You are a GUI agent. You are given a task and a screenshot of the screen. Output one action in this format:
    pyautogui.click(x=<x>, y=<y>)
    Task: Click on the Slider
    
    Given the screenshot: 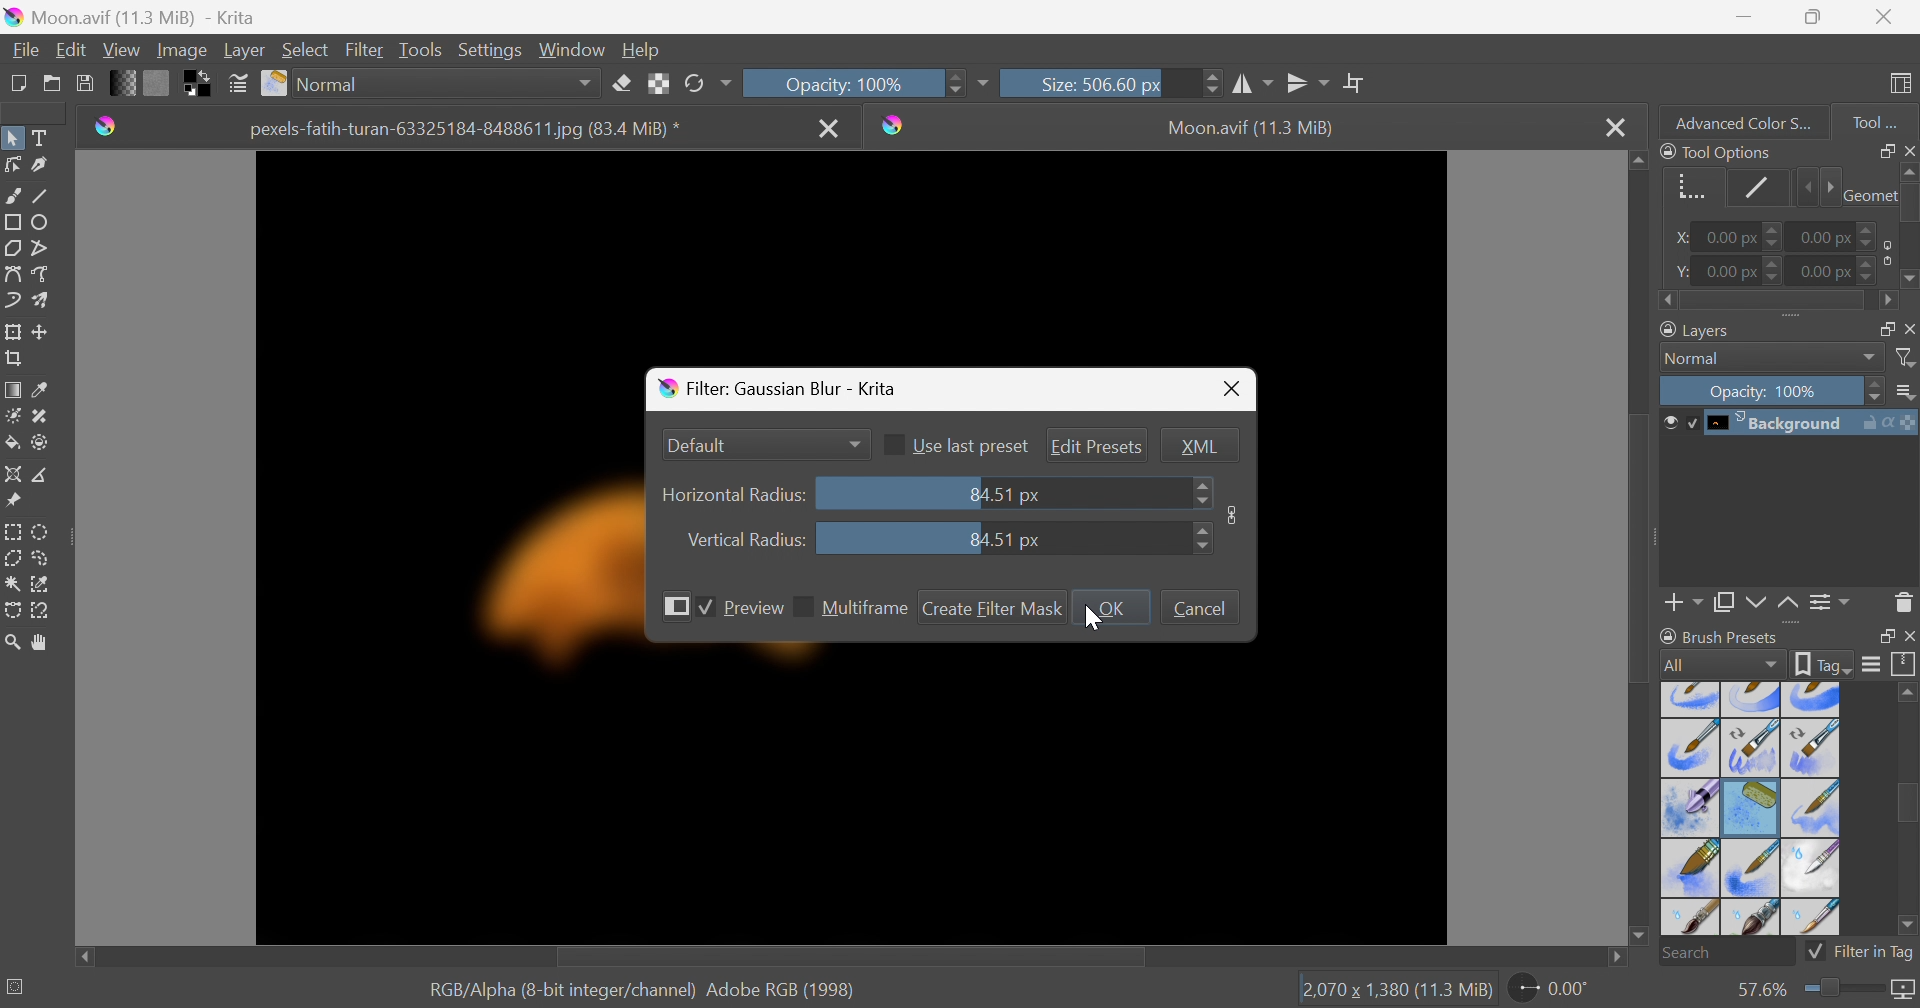 What is the action you would take?
    pyautogui.click(x=1201, y=492)
    